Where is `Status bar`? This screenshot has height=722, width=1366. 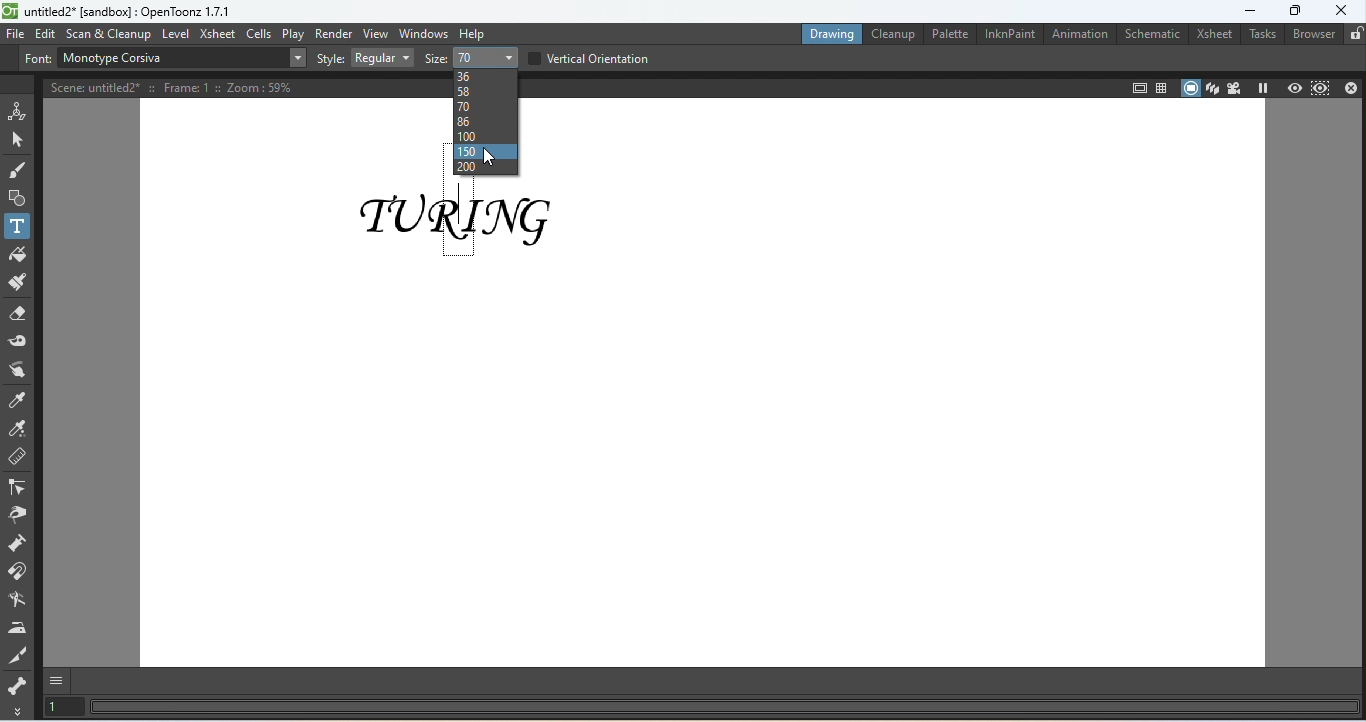
Status bar is located at coordinates (723, 708).